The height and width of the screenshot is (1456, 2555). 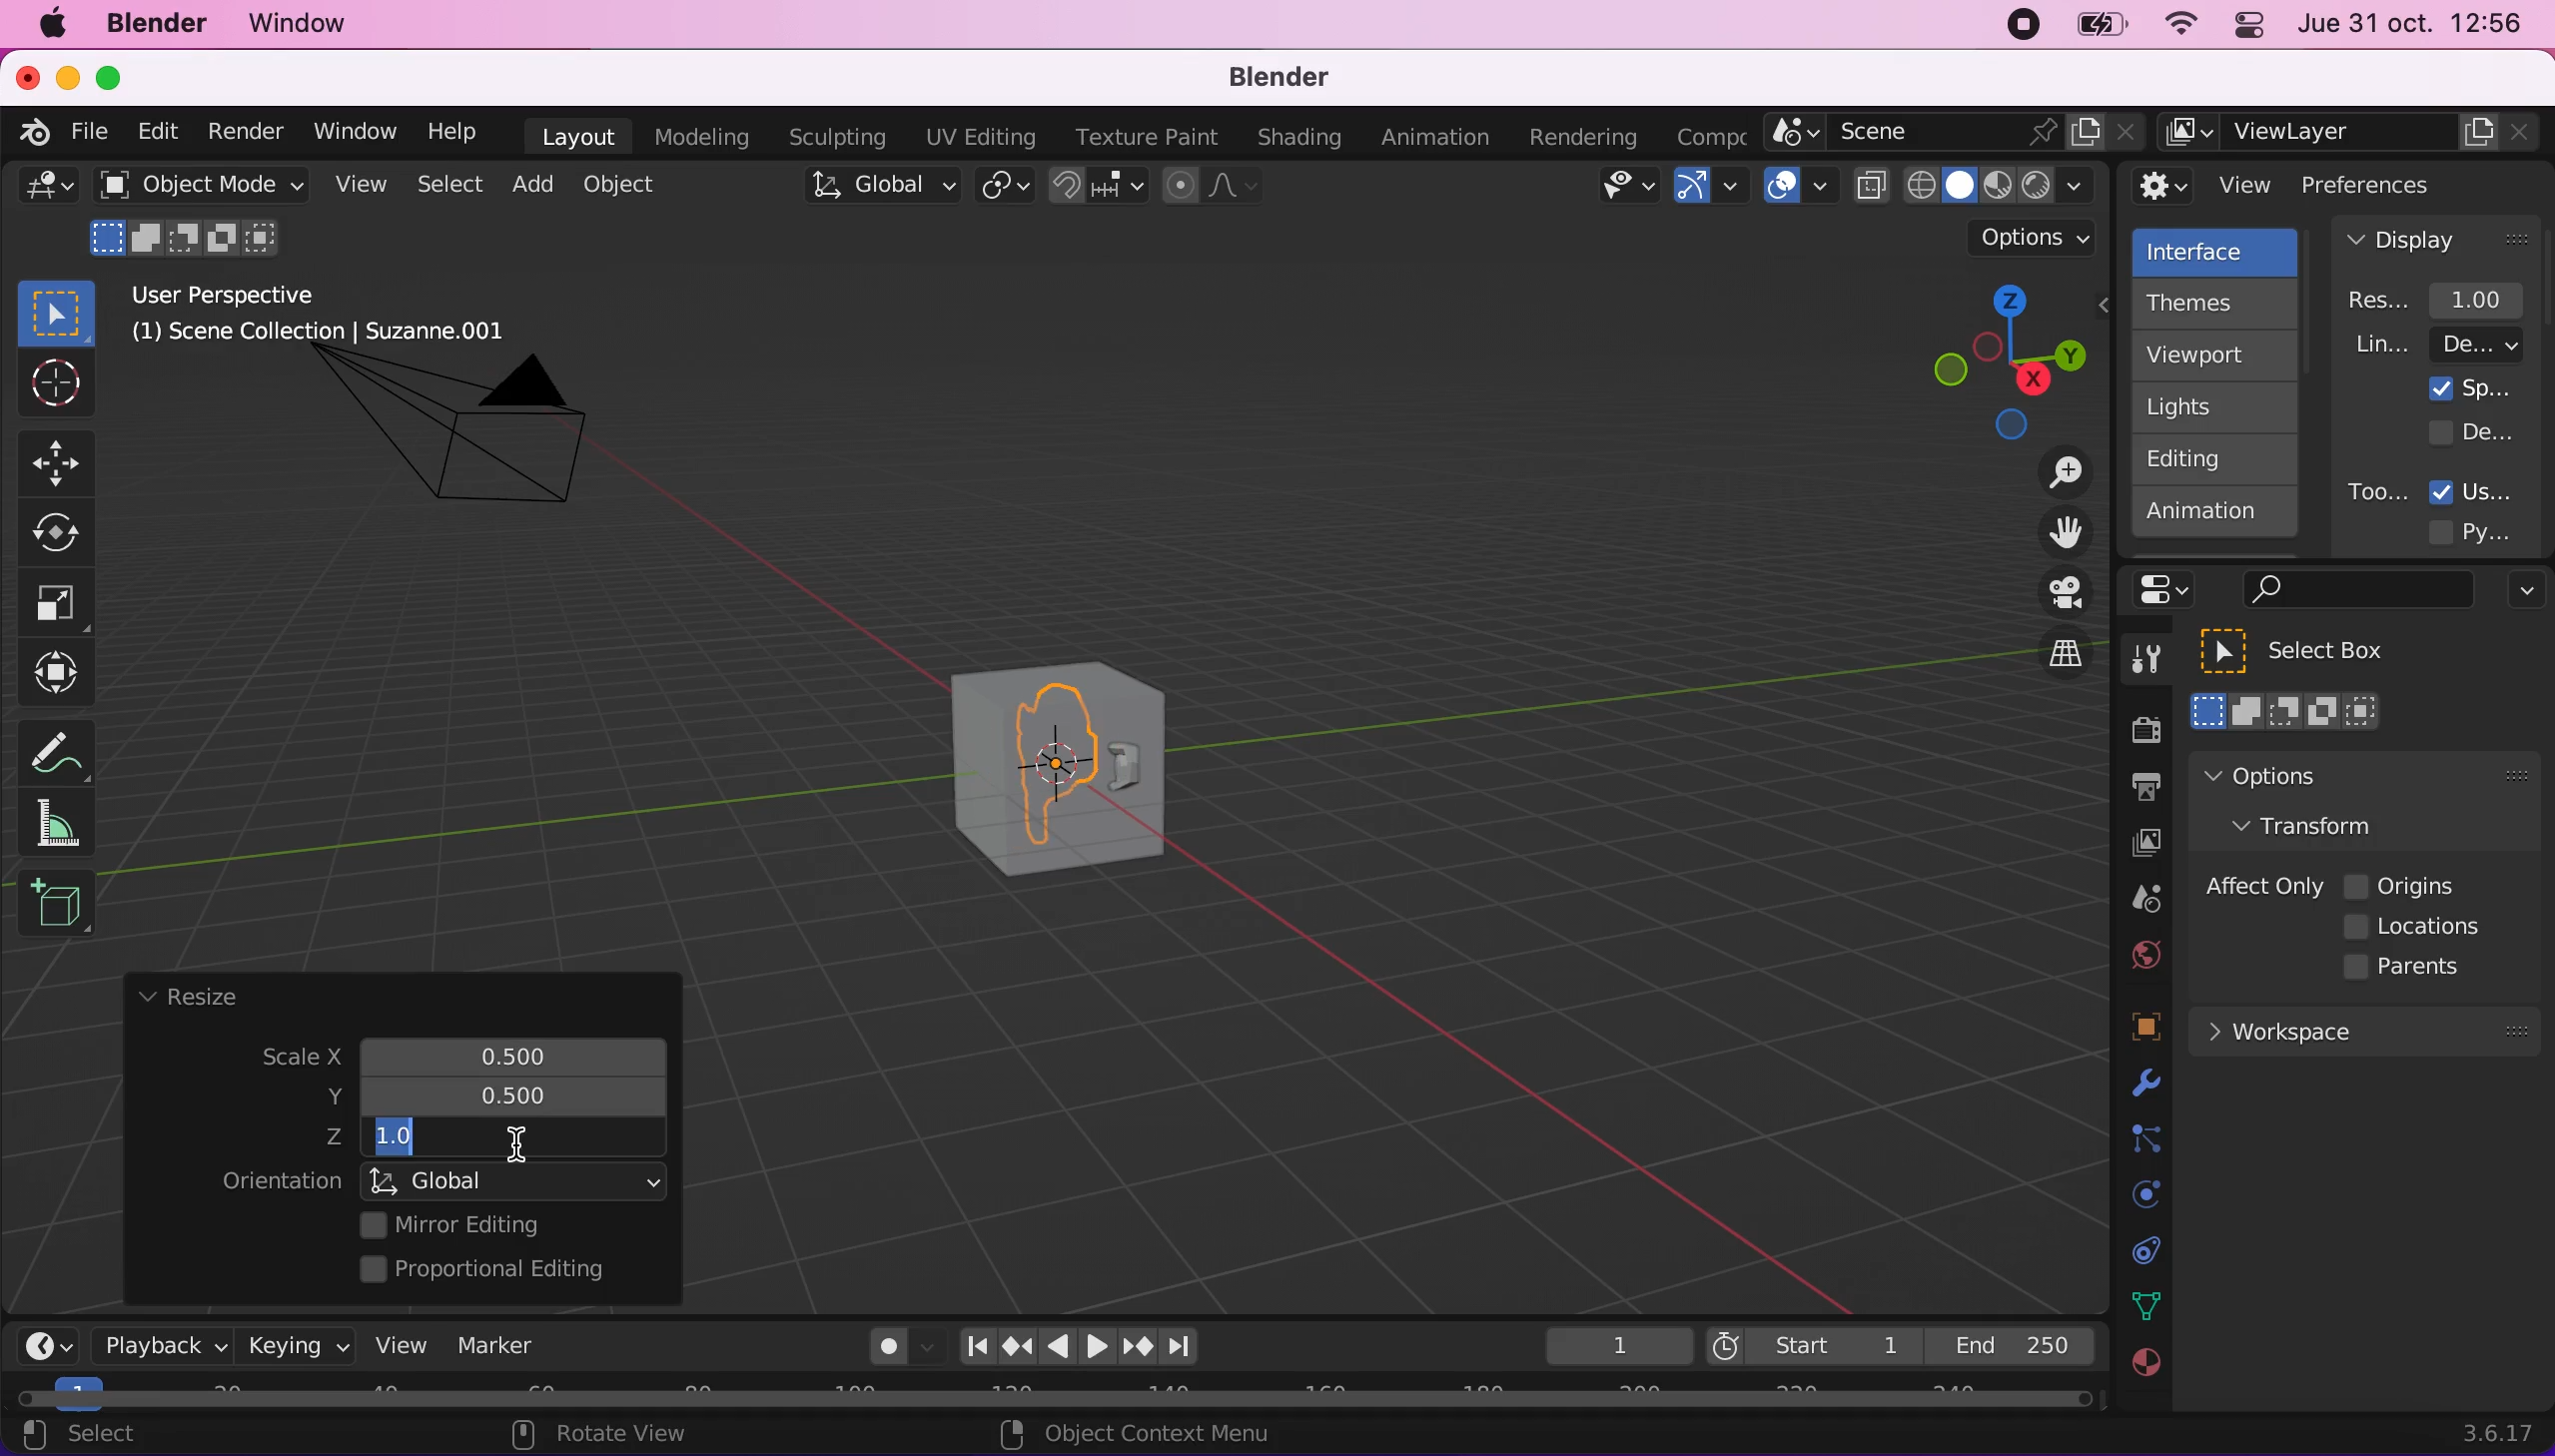 I want to click on select box, so click(x=2318, y=651).